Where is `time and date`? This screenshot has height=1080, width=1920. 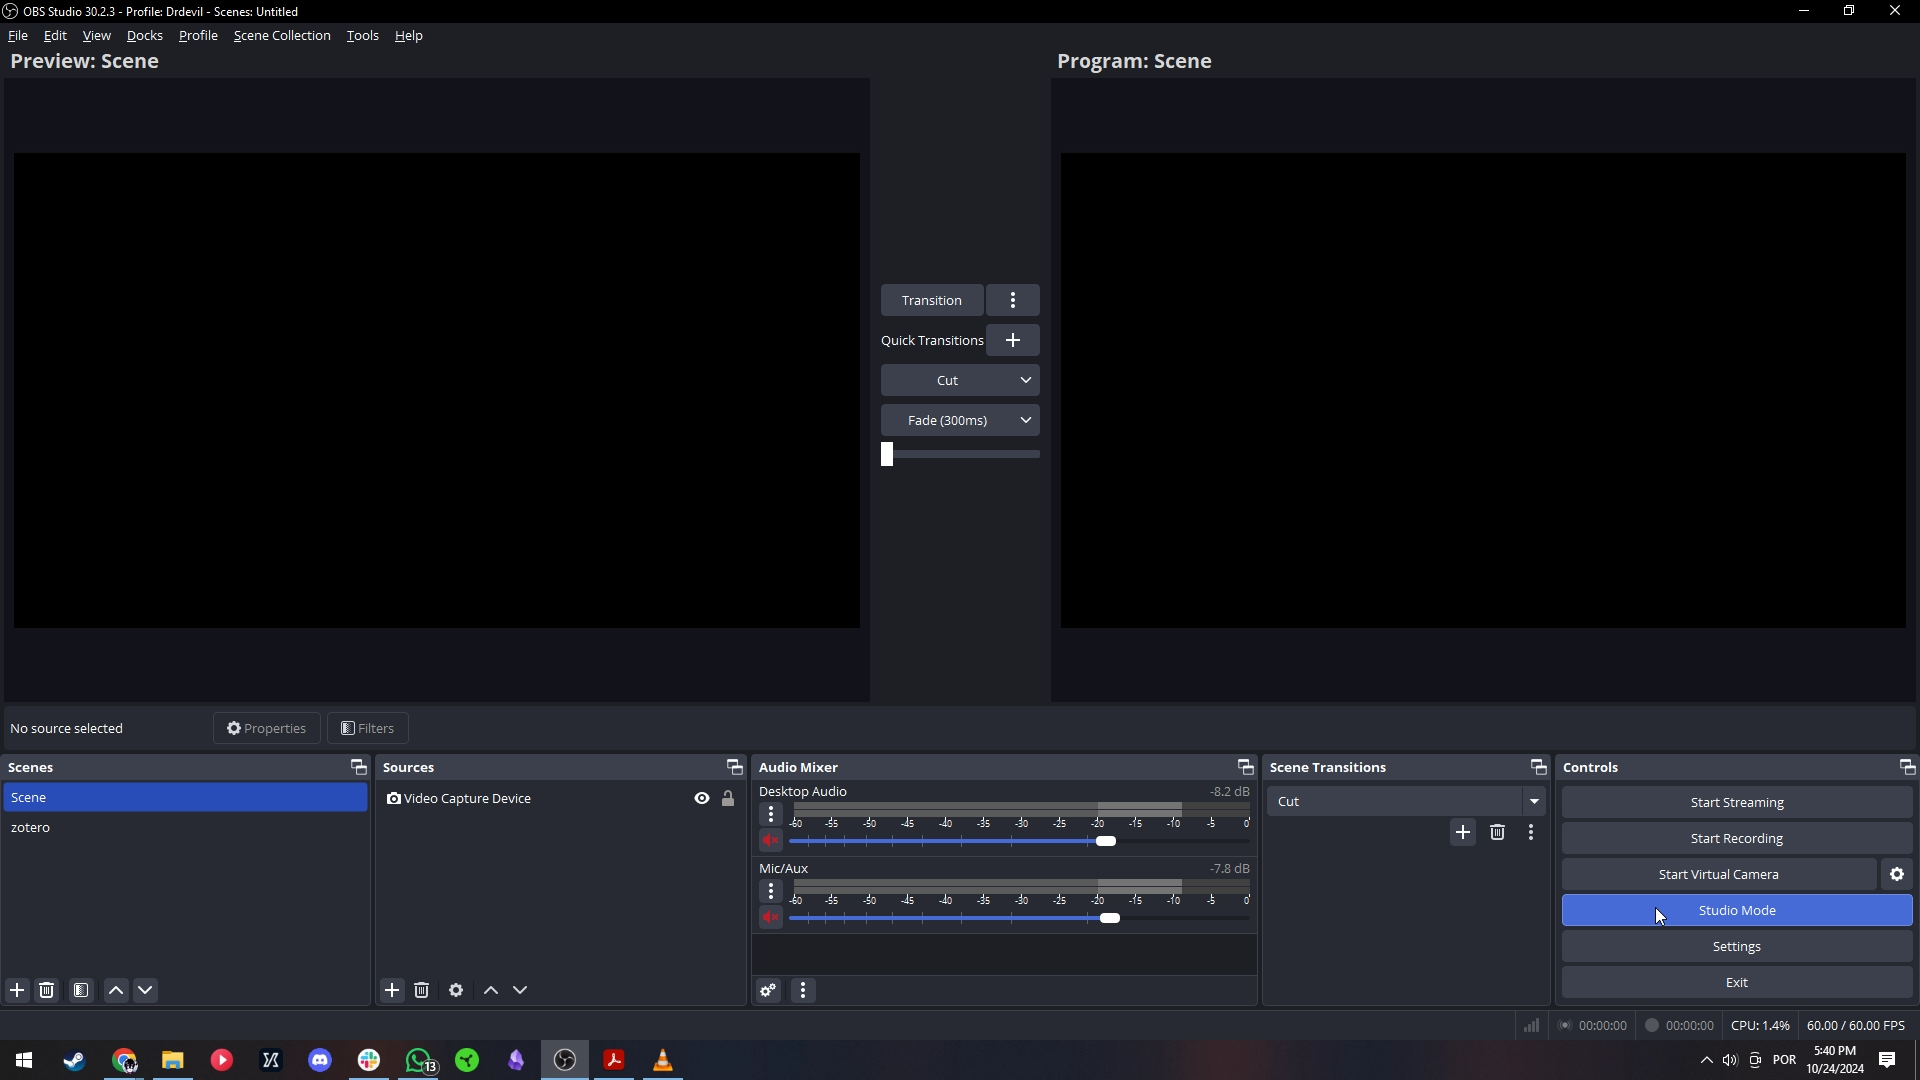
time and date is located at coordinates (1835, 1060).